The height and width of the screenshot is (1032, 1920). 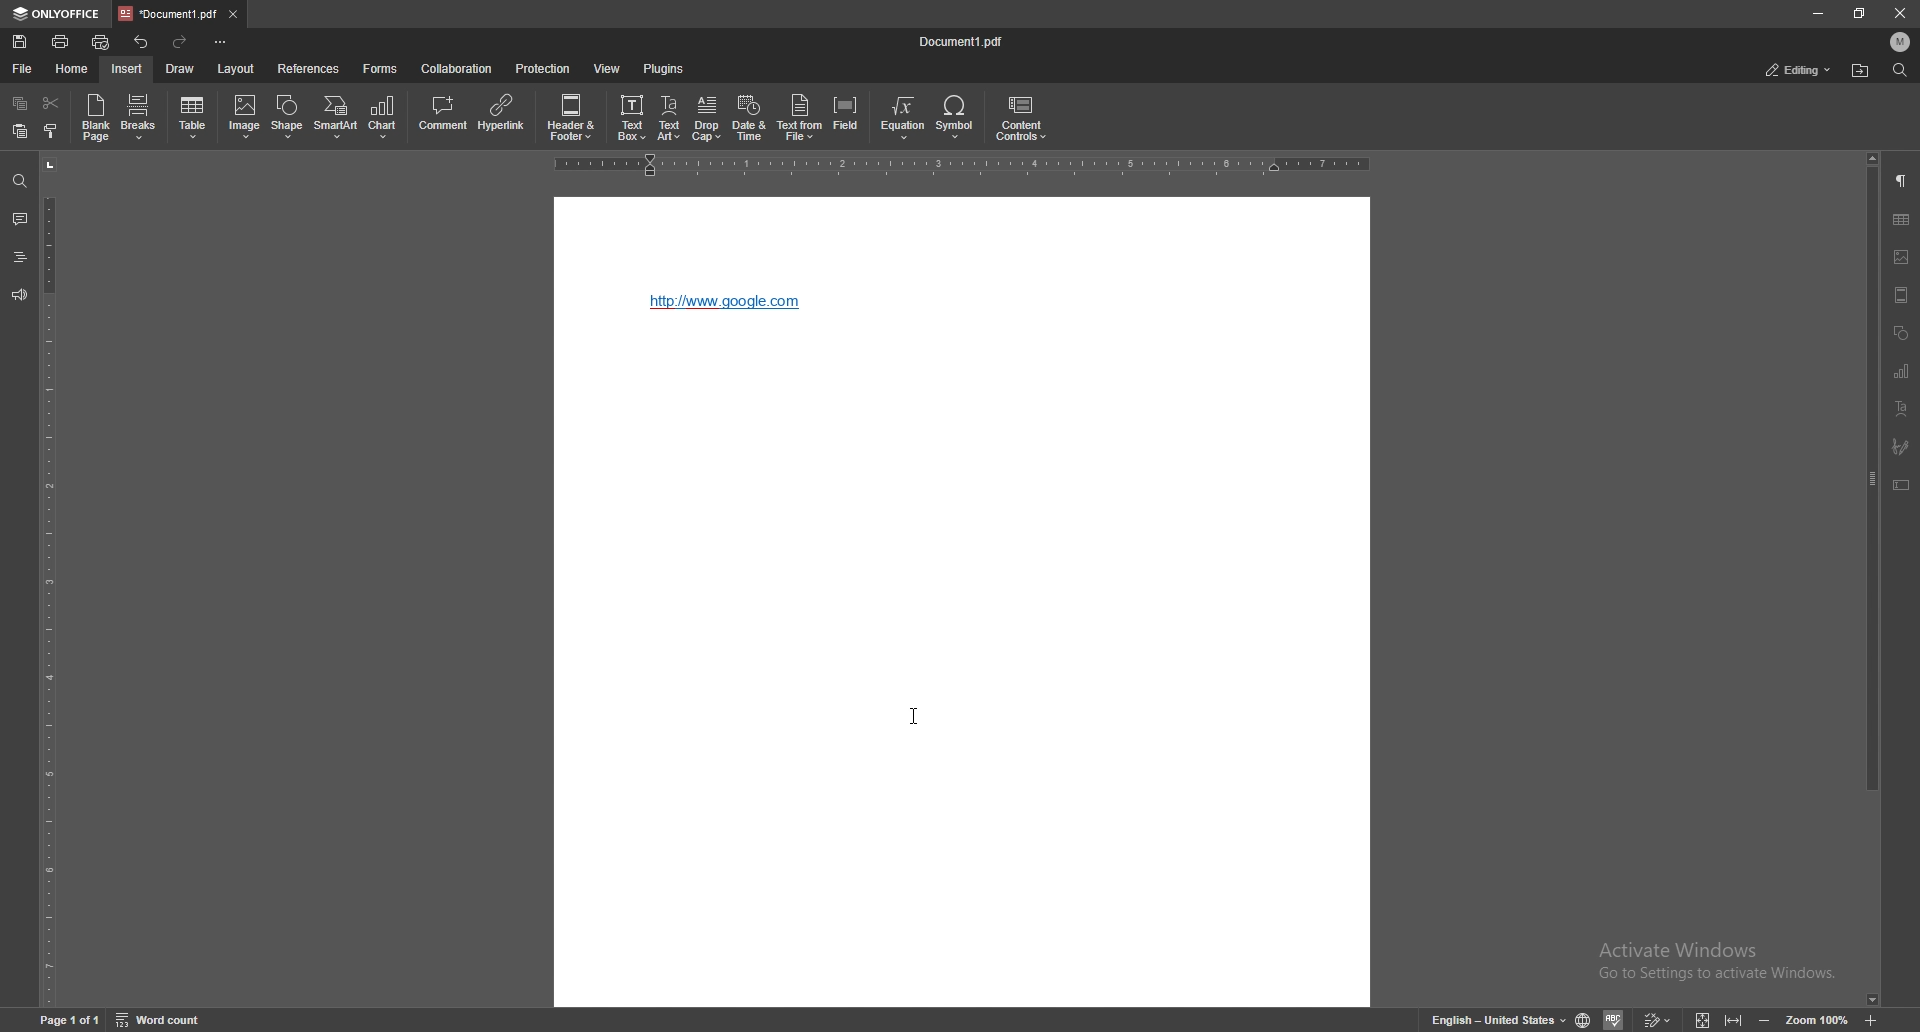 I want to click on vertical scale, so click(x=46, y=580).